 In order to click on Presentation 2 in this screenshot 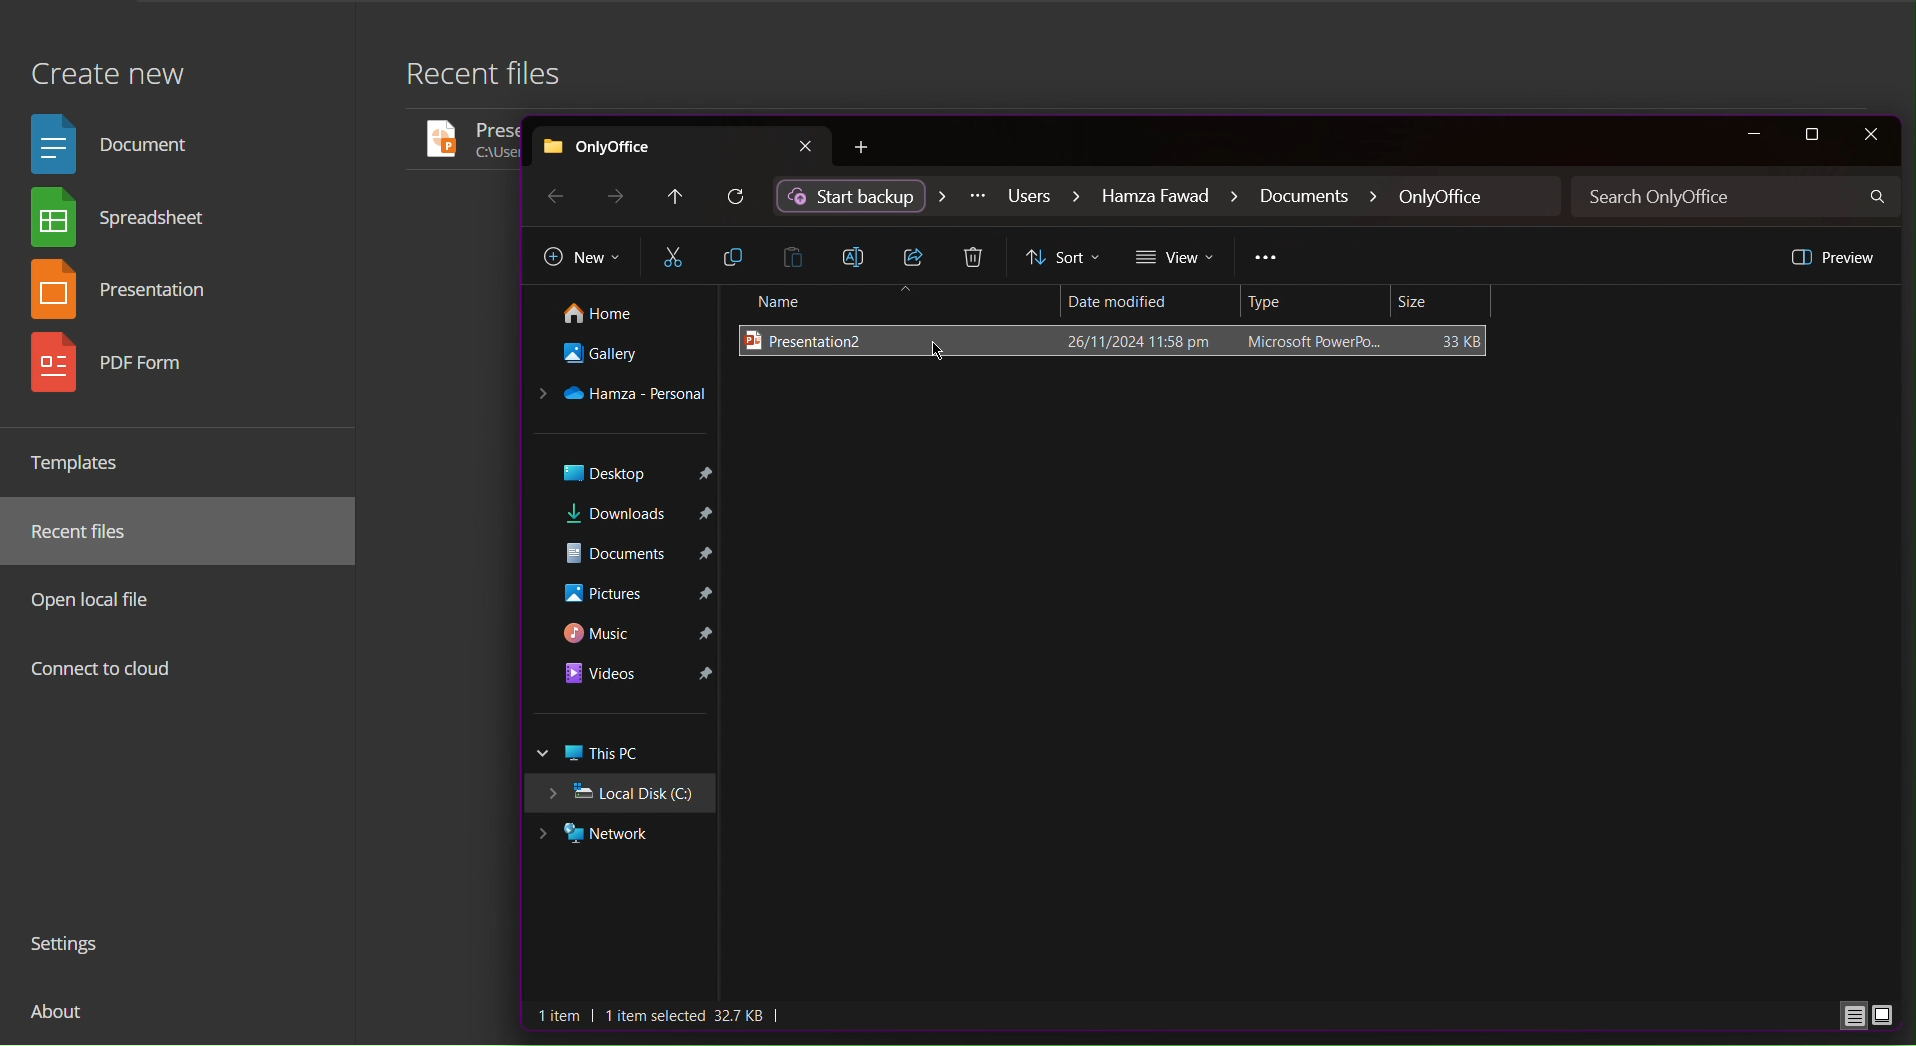, I will do `click(1120, 342)`.